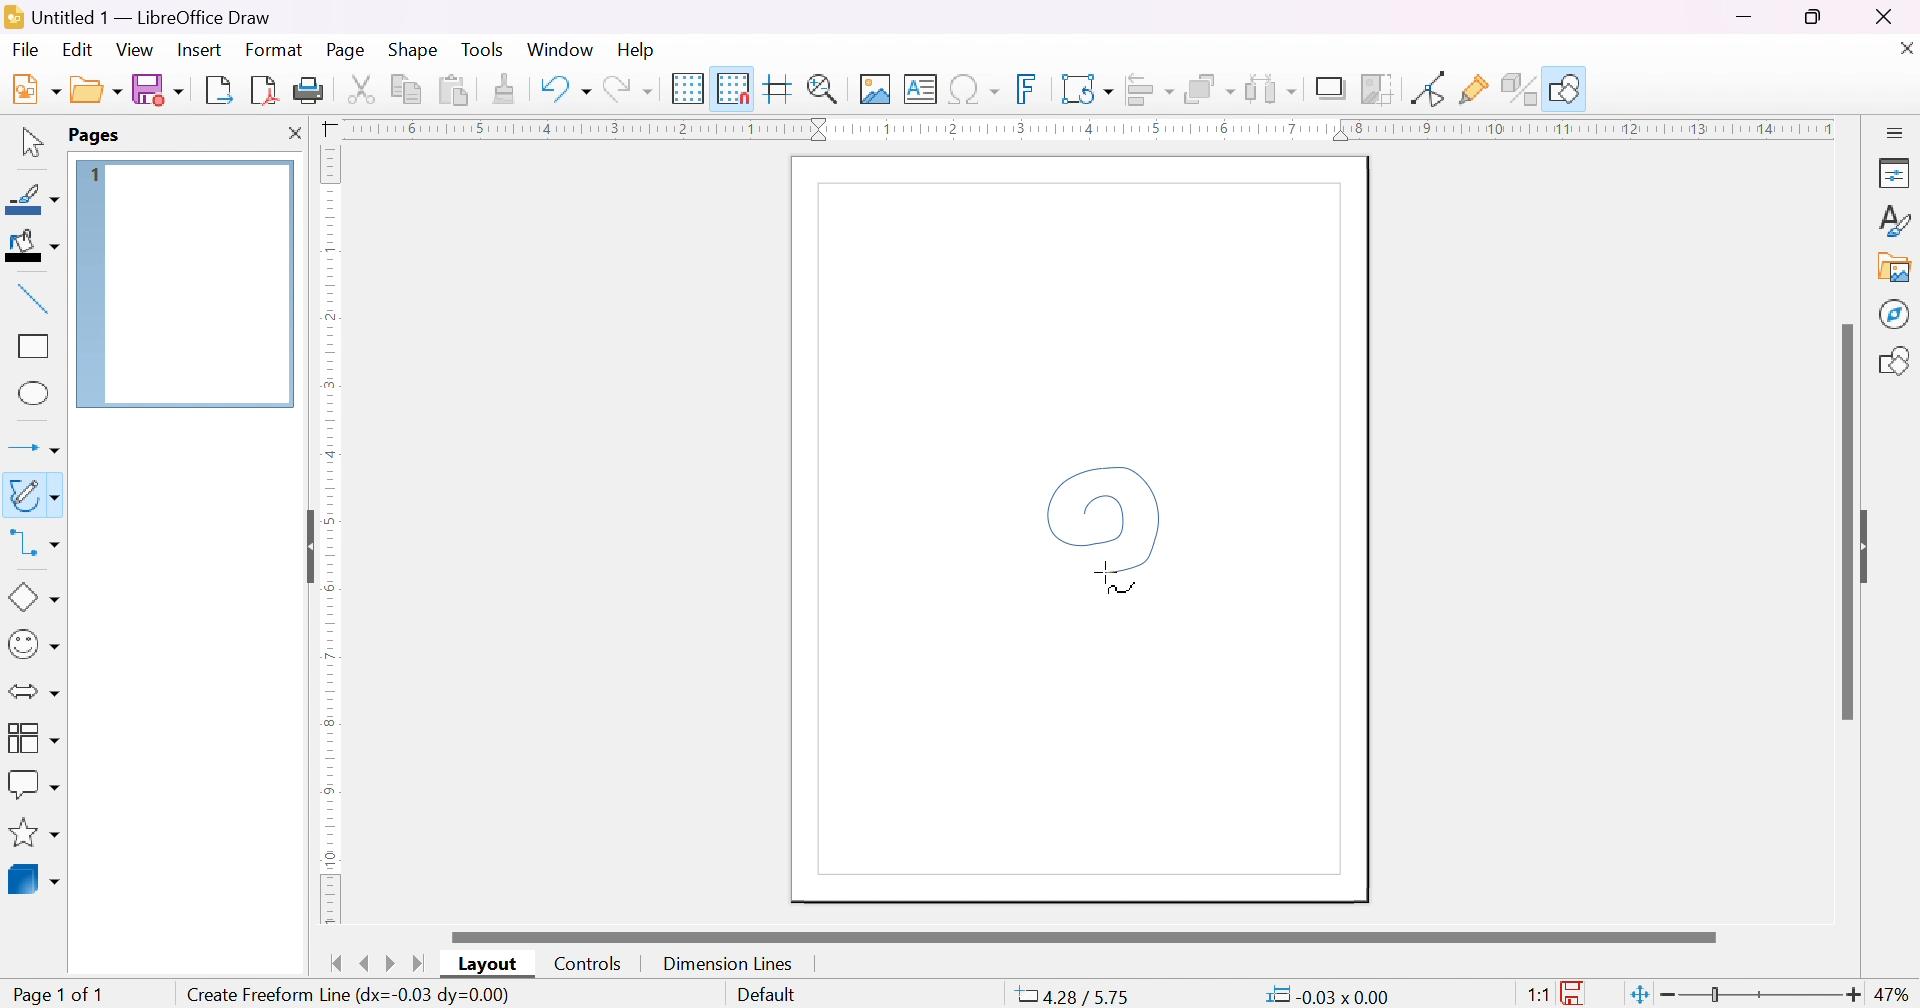 This screenshot has height=1008, width=1920. What do you see at coordinates (33, 880) in the screenshot?
I see `3D objects` at bounding box center [33, 880].